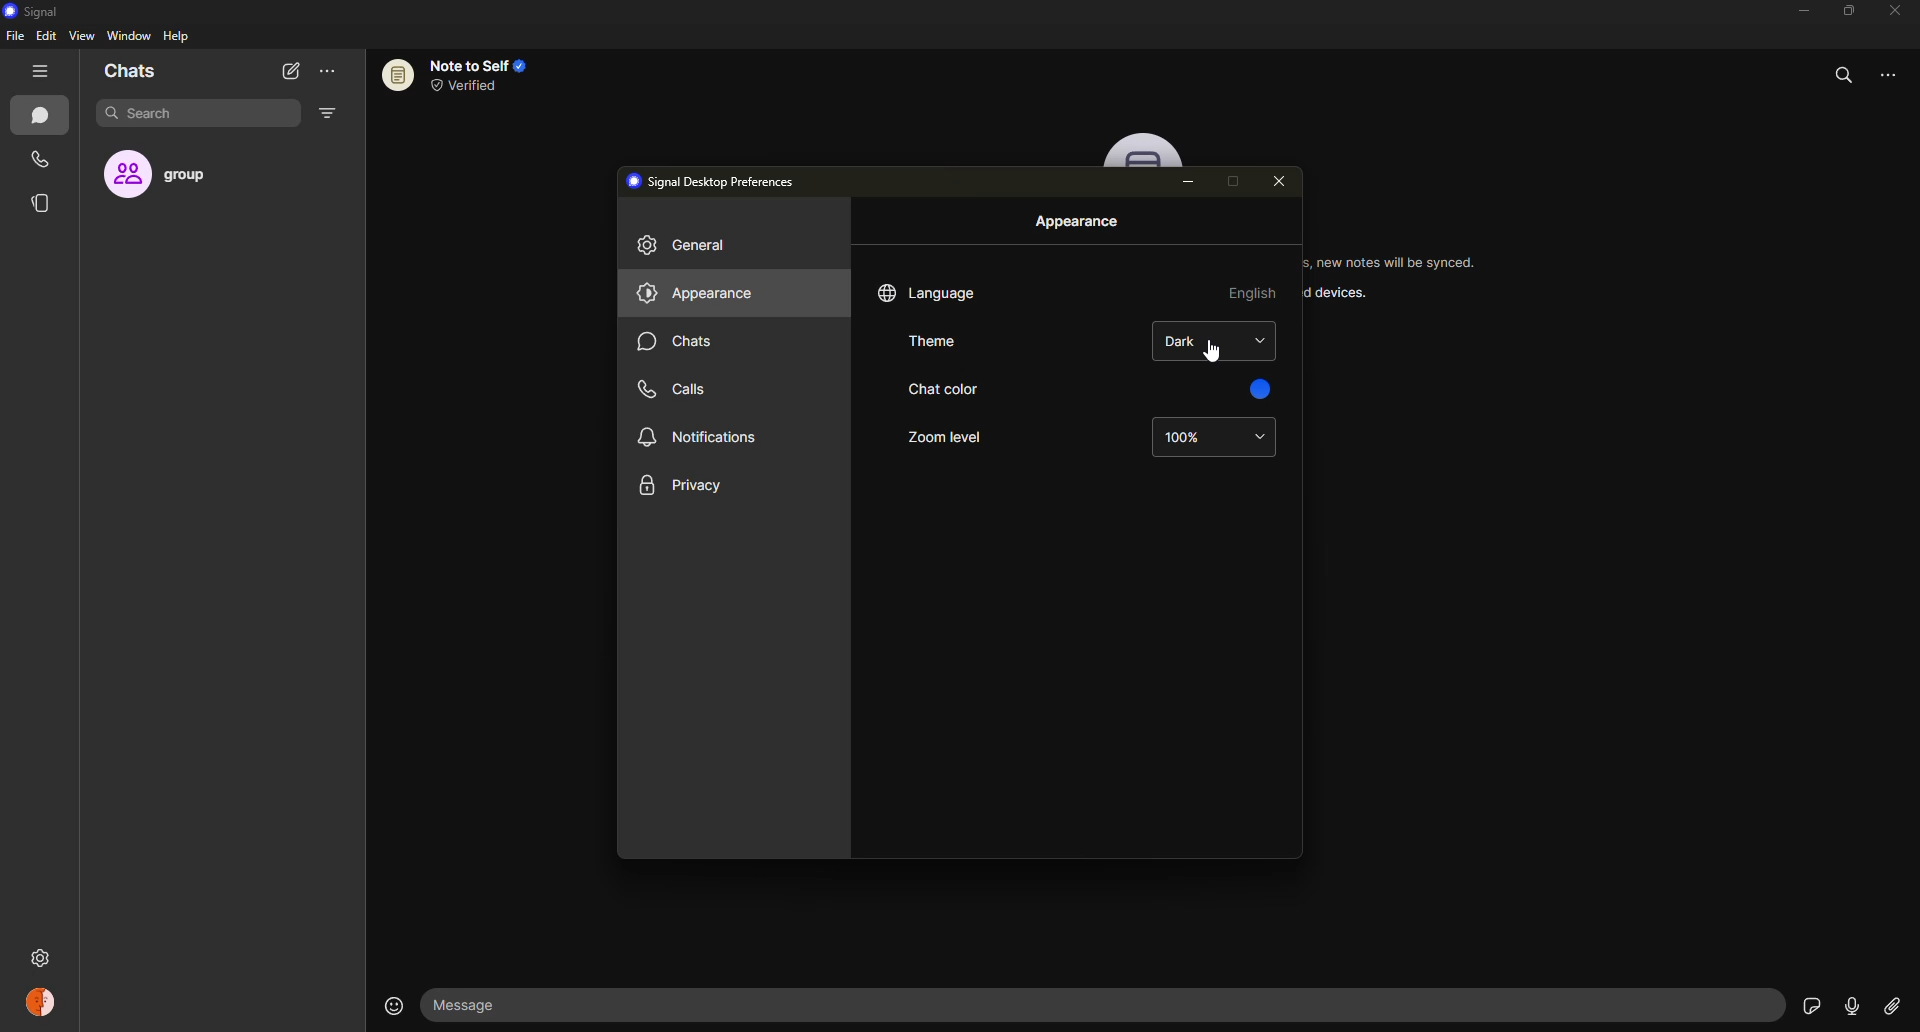 This screenshot has width=1920, height=1032. I want to click on privacy, so click(685, 486).